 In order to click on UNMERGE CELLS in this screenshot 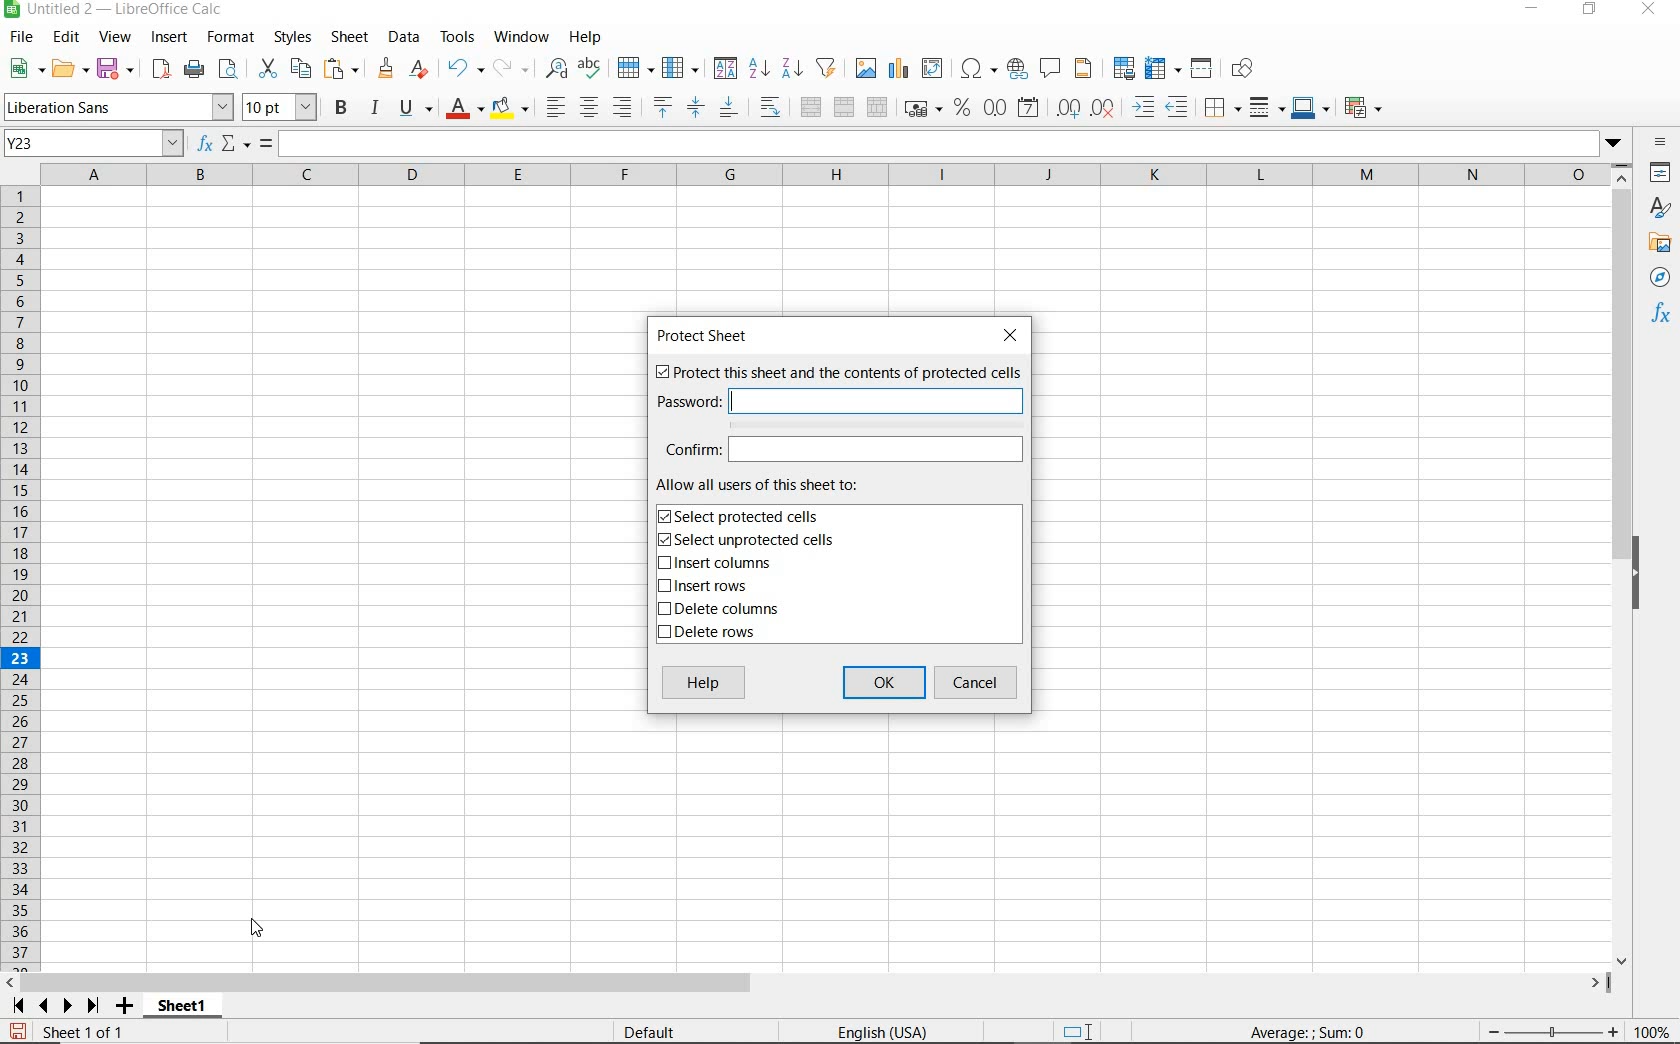, I will do `click(877, 108)`.